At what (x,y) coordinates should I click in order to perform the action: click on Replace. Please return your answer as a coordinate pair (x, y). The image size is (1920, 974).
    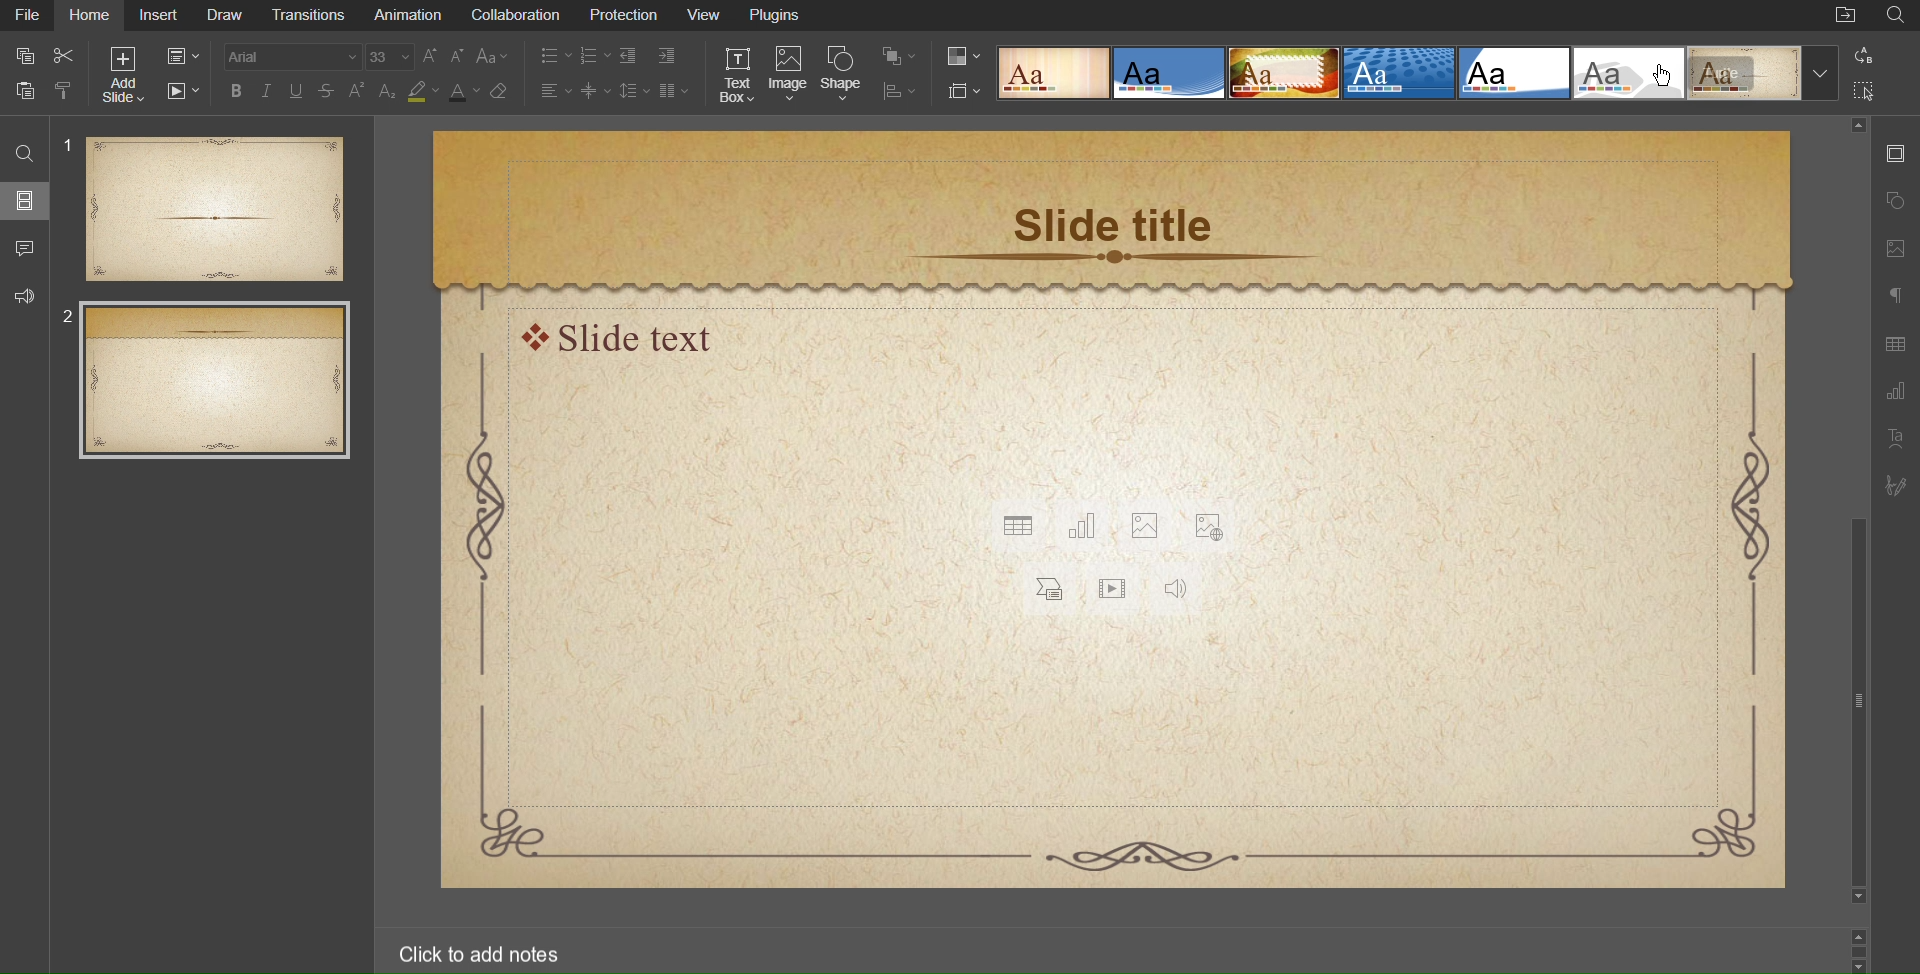
    Looking at the image, I should click on (1862, 56).